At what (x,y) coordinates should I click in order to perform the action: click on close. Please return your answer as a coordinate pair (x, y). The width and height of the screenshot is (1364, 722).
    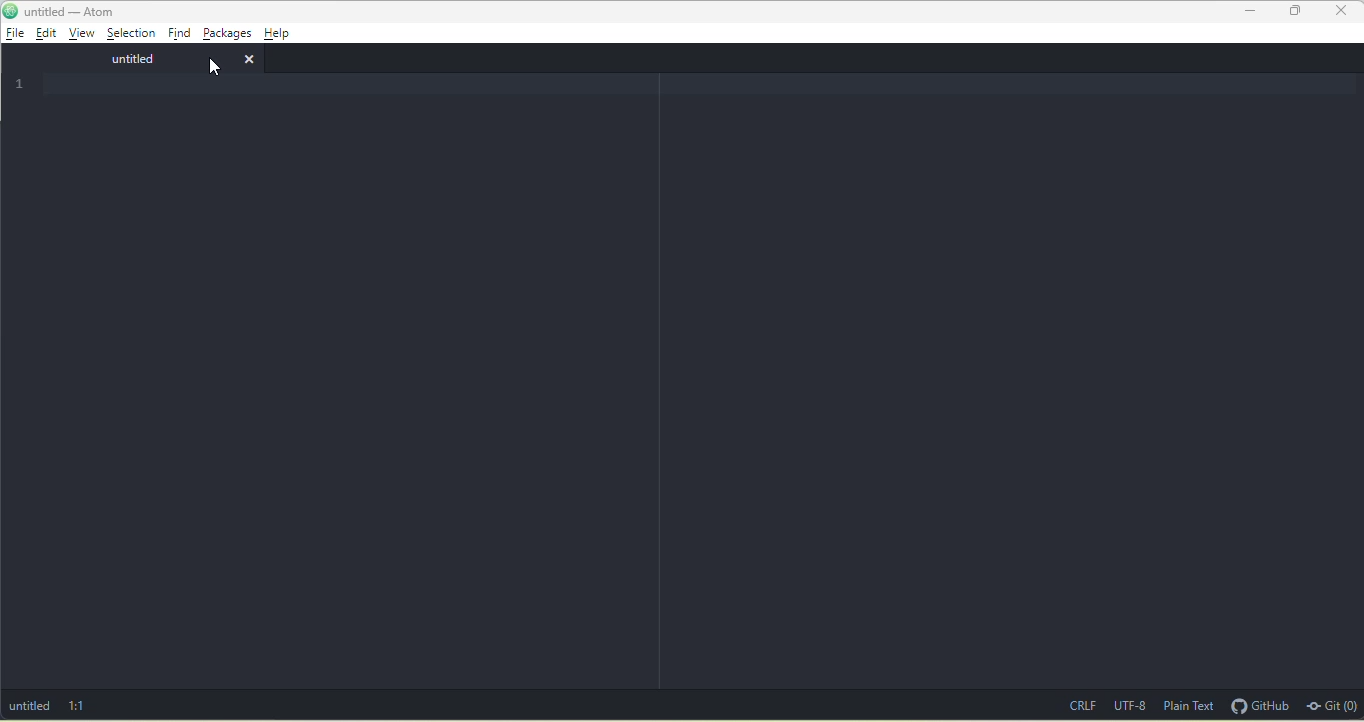
    Looking at the image, I should click on (1343, 12).